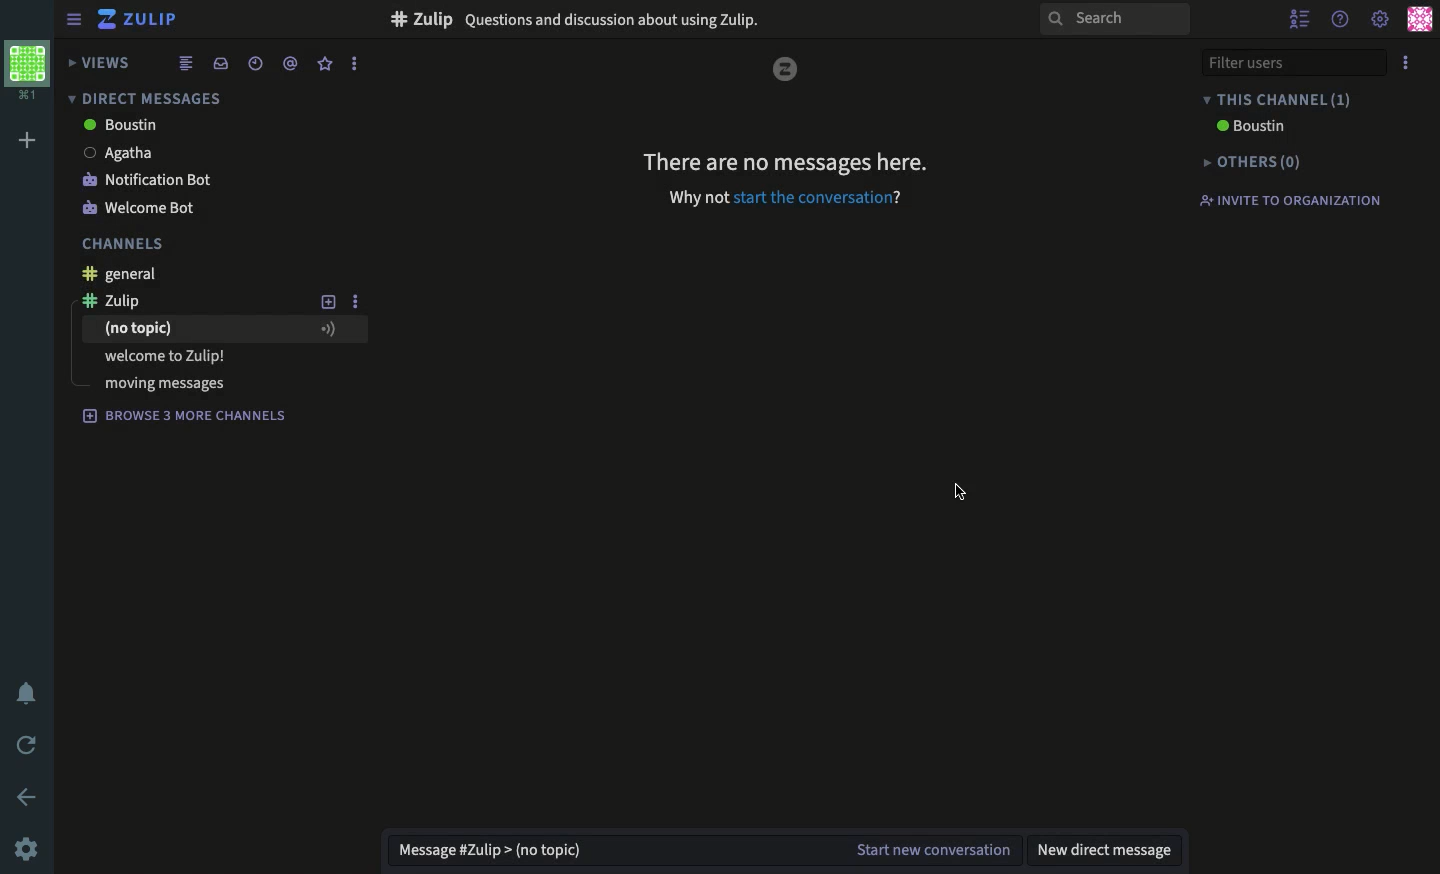 This screenshot has width=1440, height=874. Describe the element at coordinates (169, 355) in the screenshot. I see `welcome to zulip` at that location.